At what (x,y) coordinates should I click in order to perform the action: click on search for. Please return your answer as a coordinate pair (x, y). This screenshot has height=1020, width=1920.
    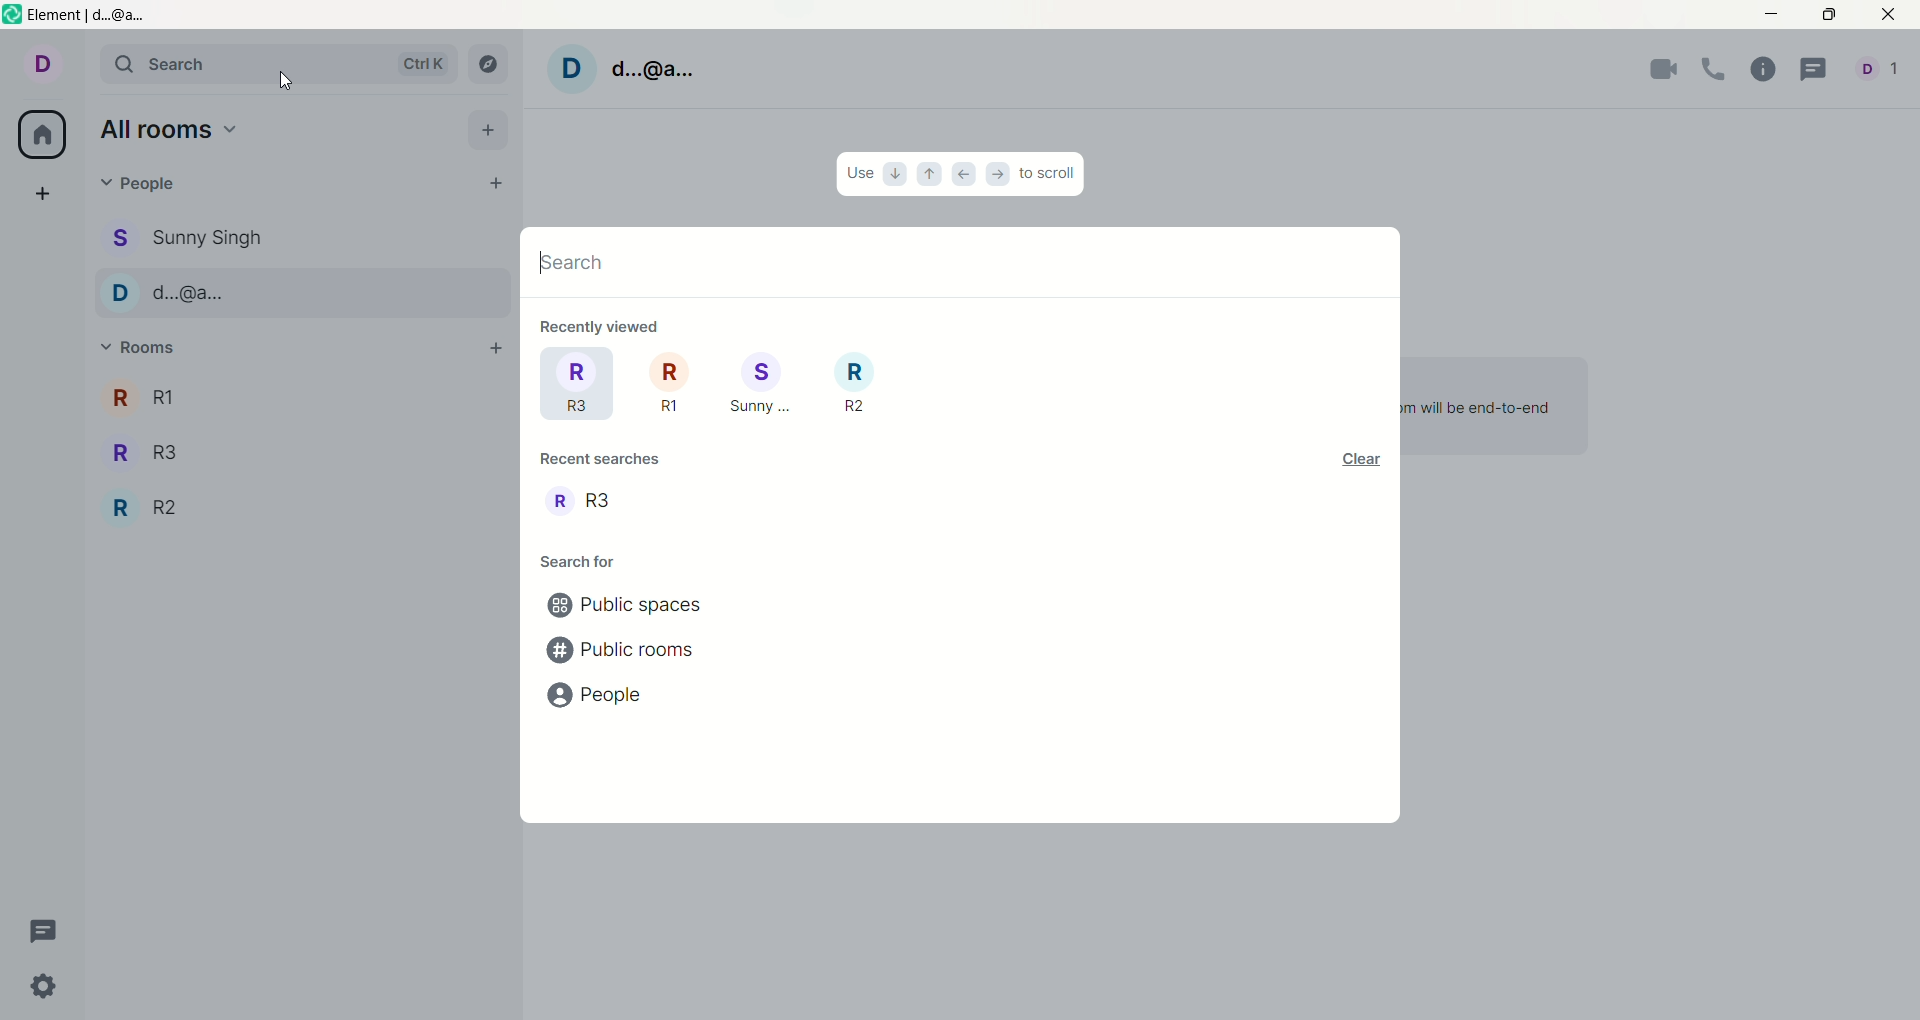
    Looking at the image, I should click on (578, 564).